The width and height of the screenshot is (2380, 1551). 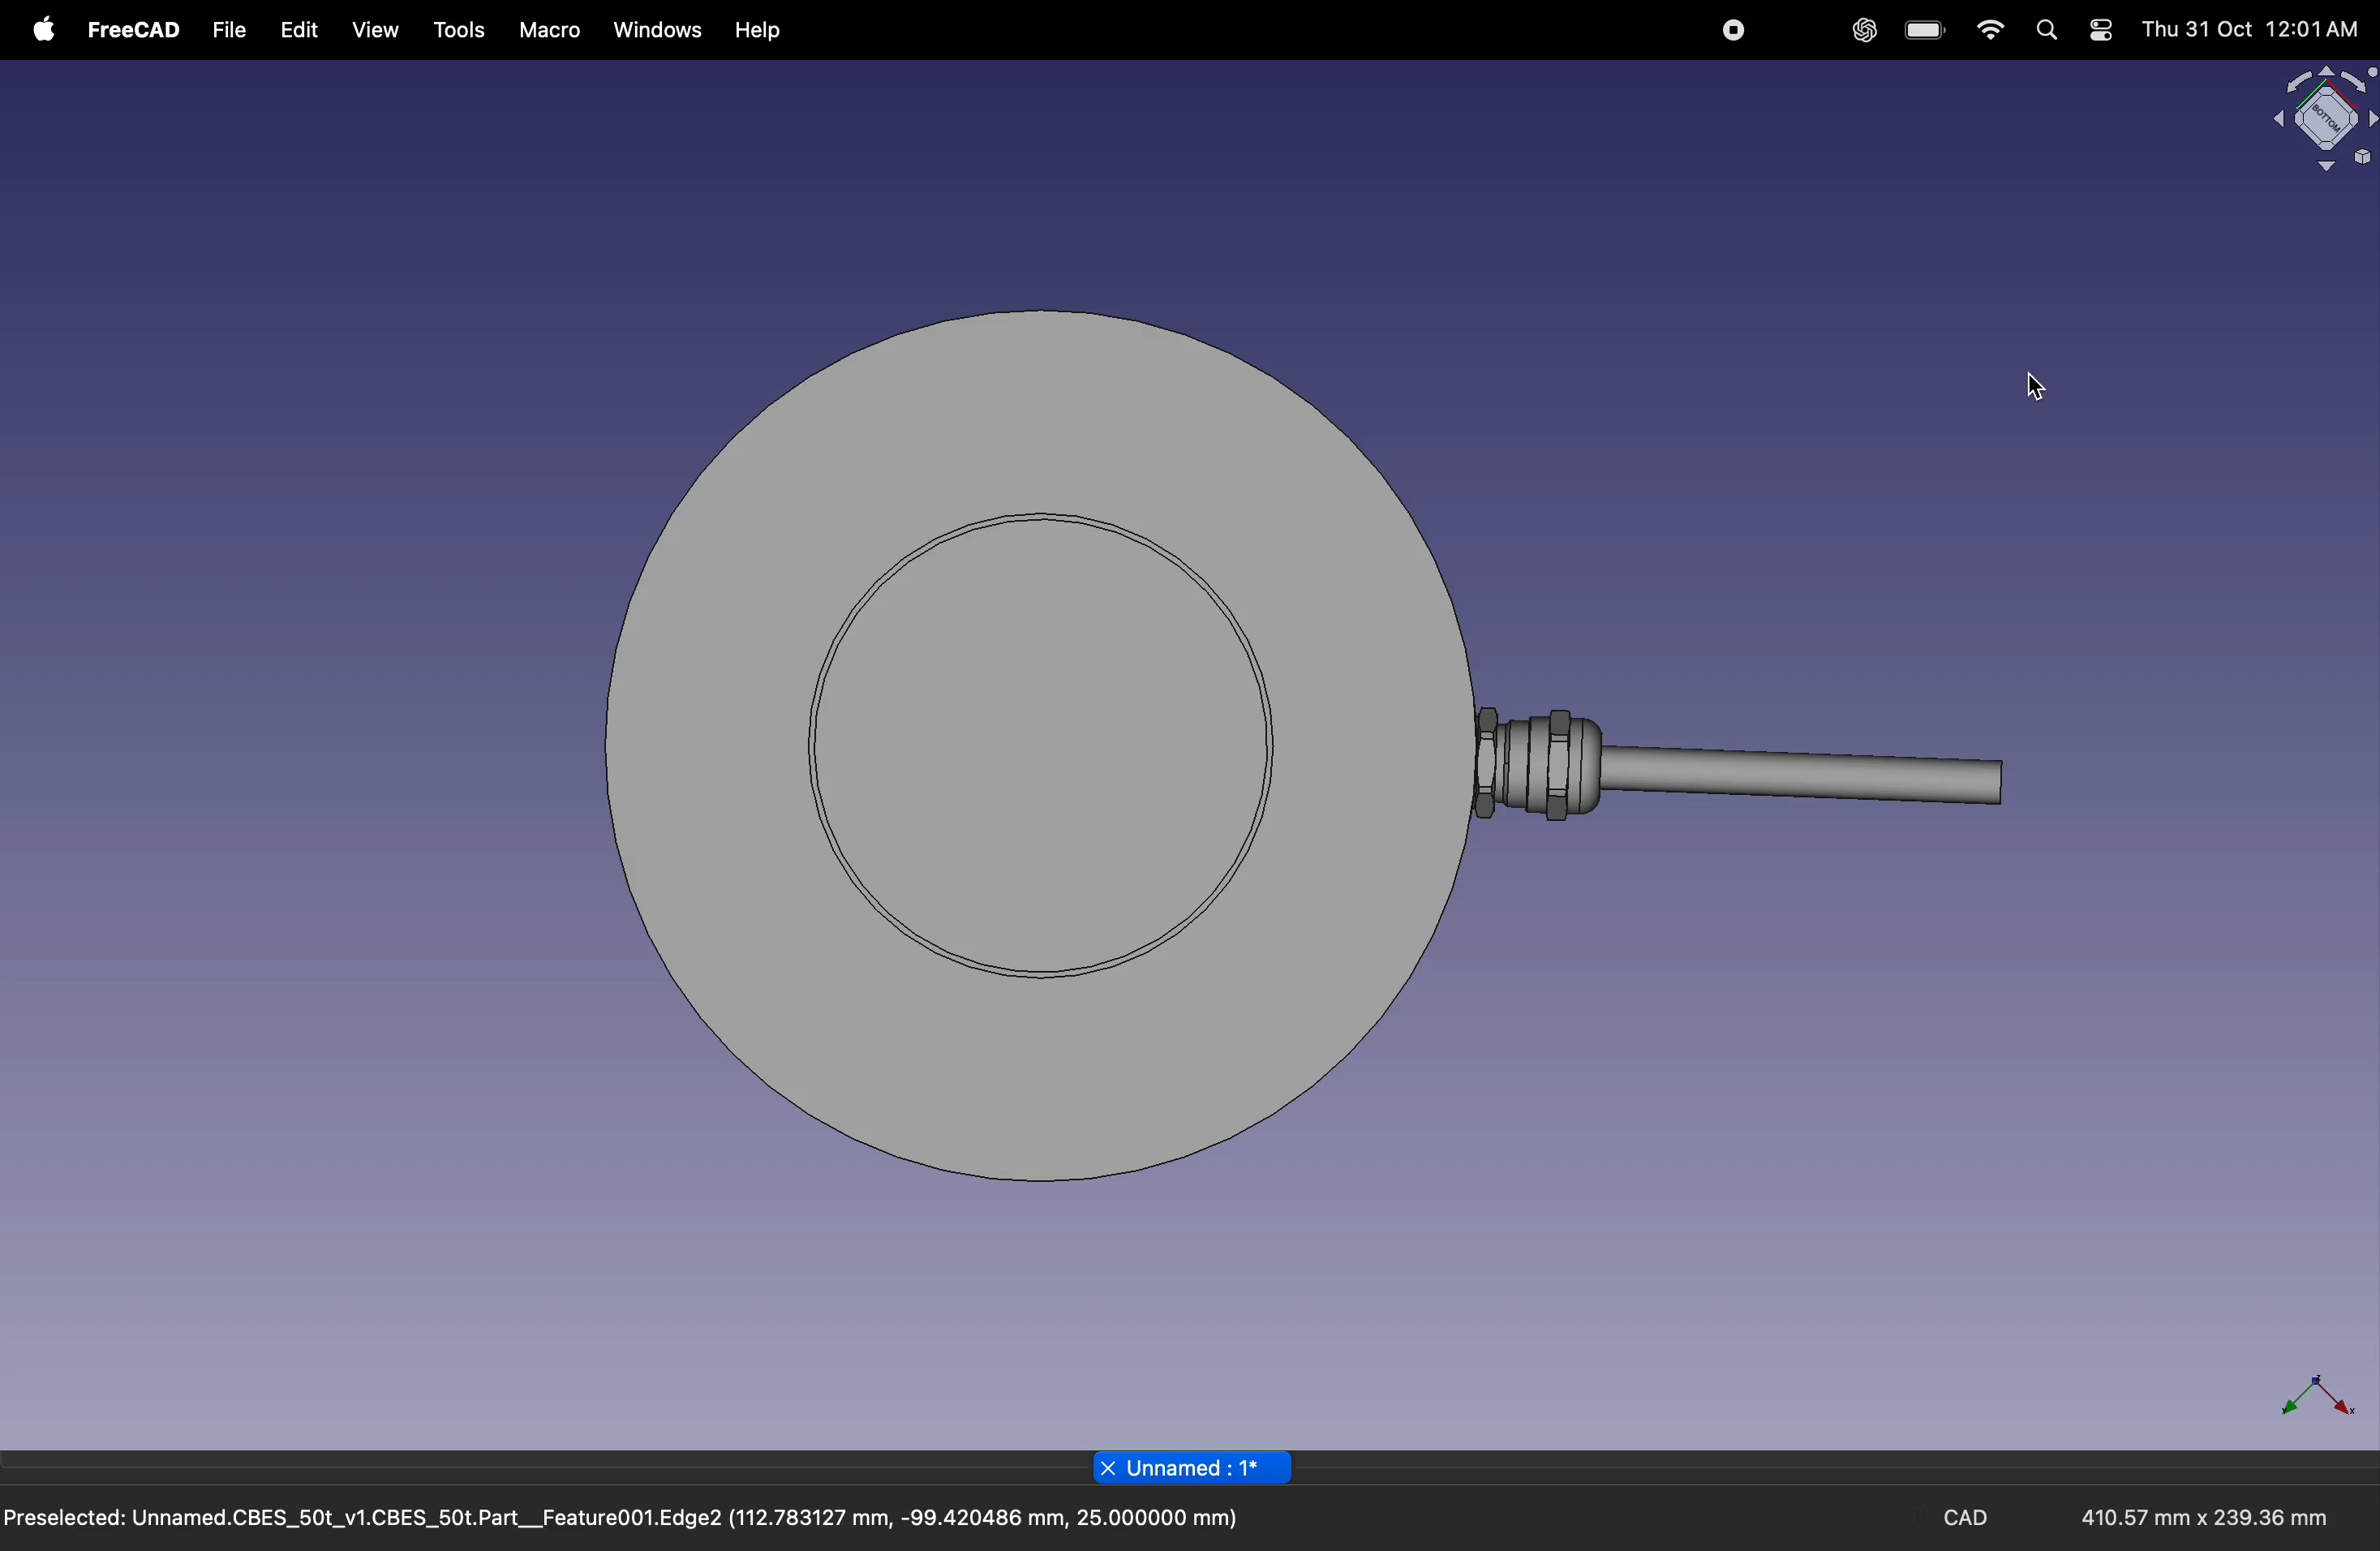 What do you see at coordinates (630, 1517) in the screenshot?
I see `Preselected: Unnamed.CBES_50t_v1.CBES_50t.Part__Feature001.Edge2 (112.783127 mm, -99.420486 mm, 25.000000 mm)` at bounding box center [630, 1517].